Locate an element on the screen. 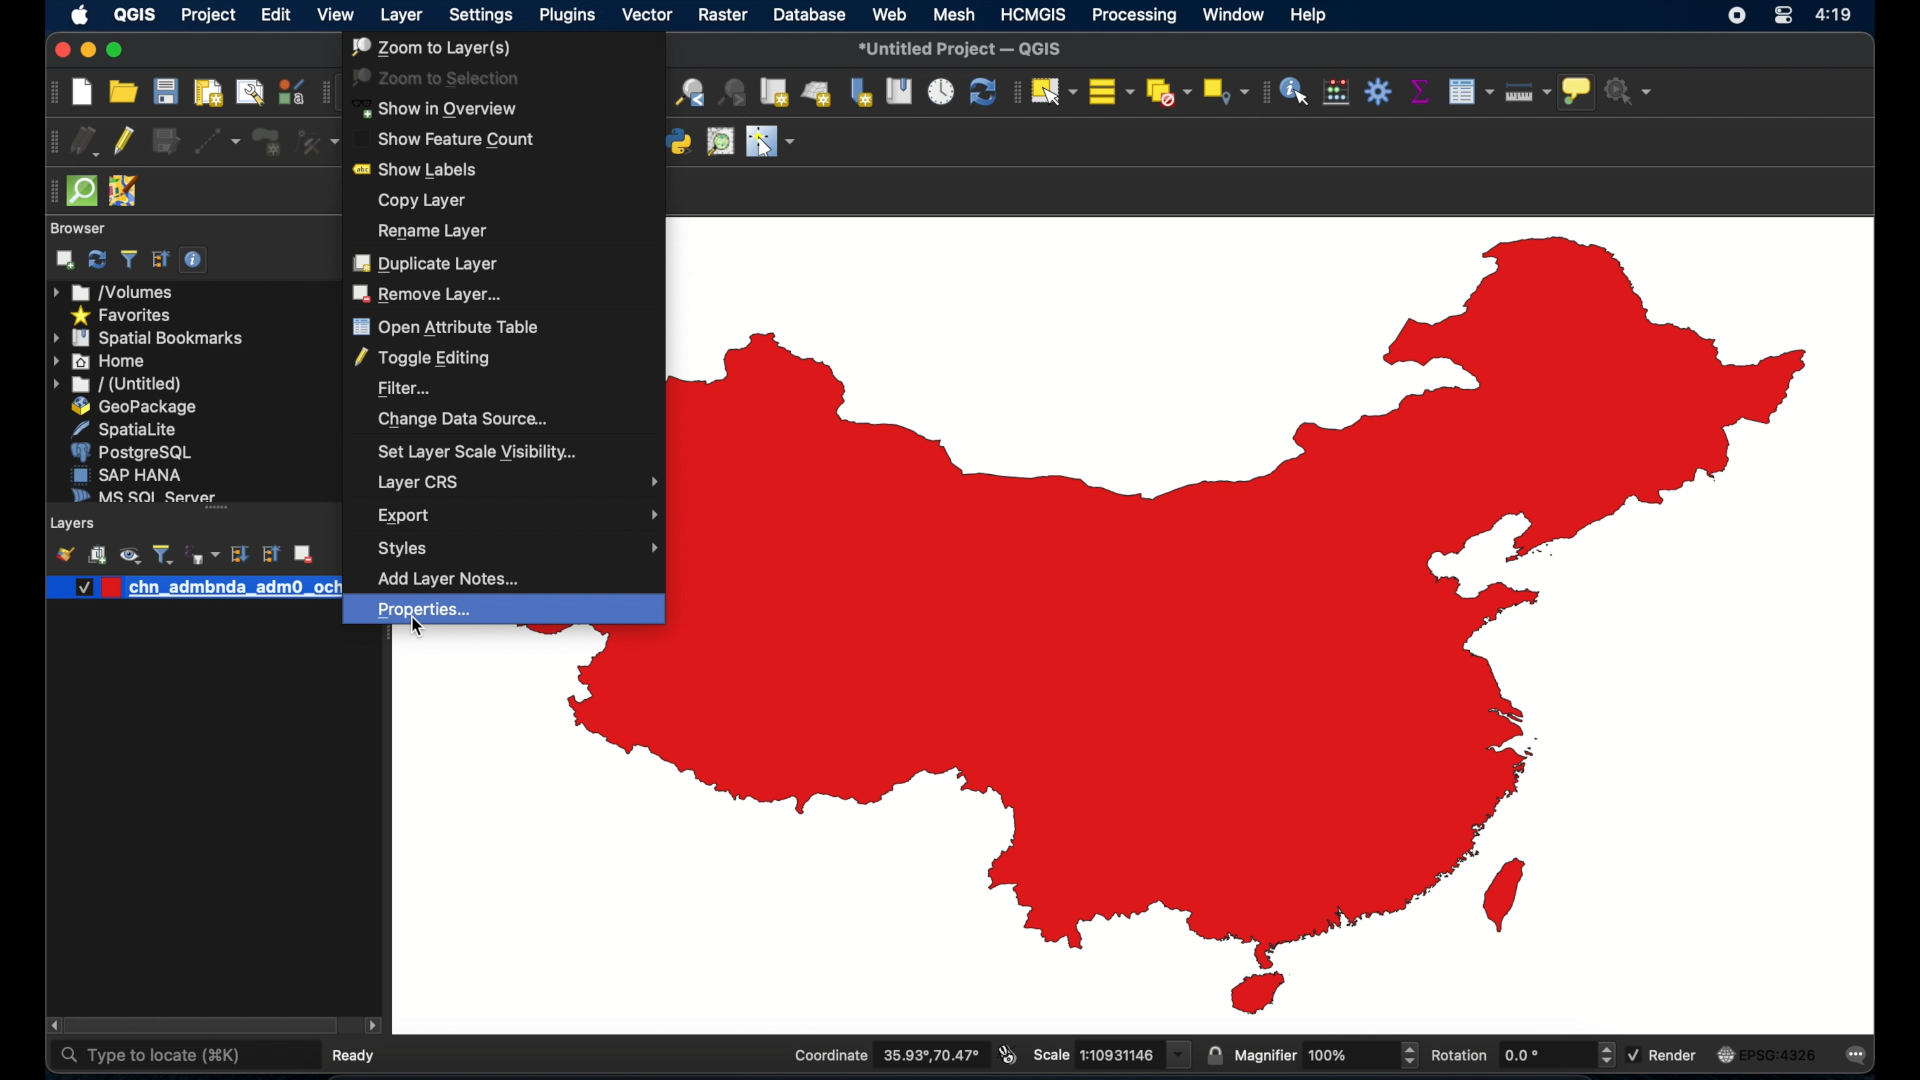  open project  is located at coordinates (122, 92).